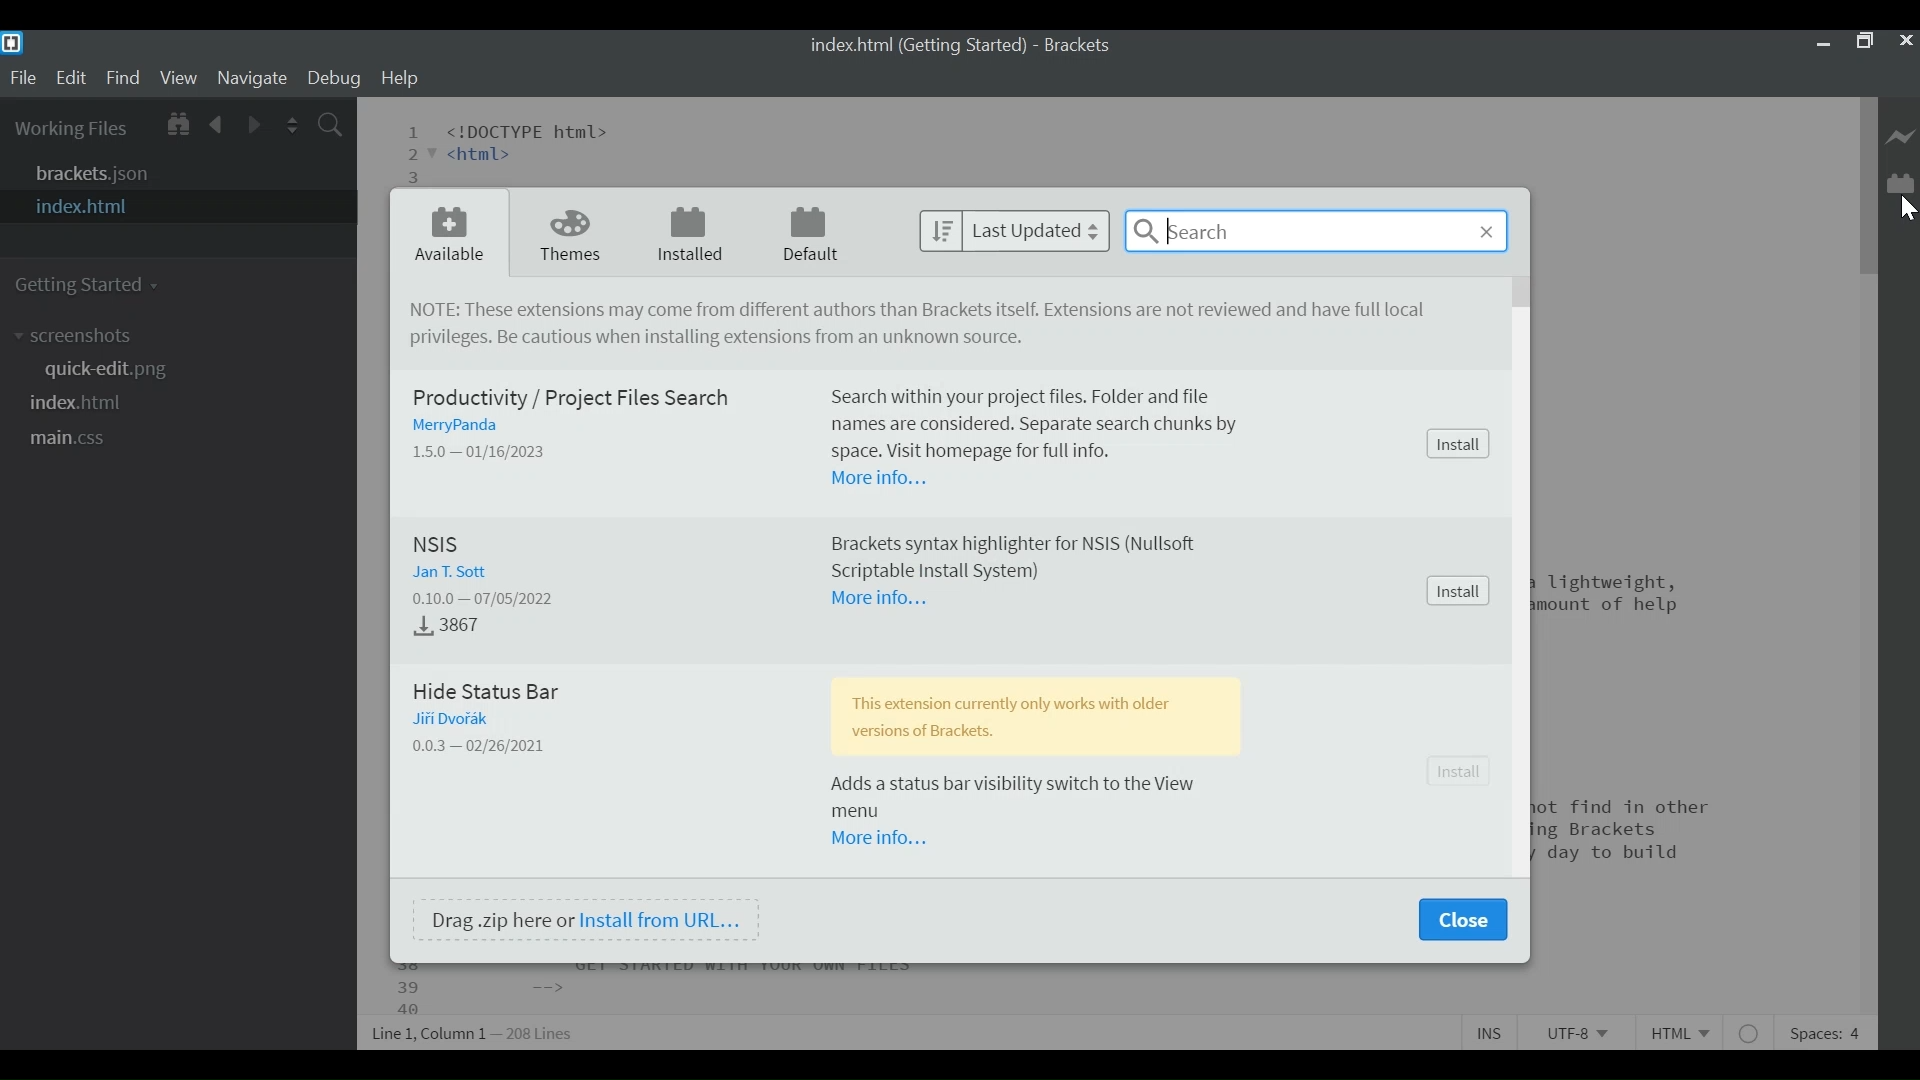 The image size is (1920, 1080). What do you see at coordinates (715, 339) in the screenshot?
I see `Be cautious installing extensions from unknown source` at bounding box center [715, 339].